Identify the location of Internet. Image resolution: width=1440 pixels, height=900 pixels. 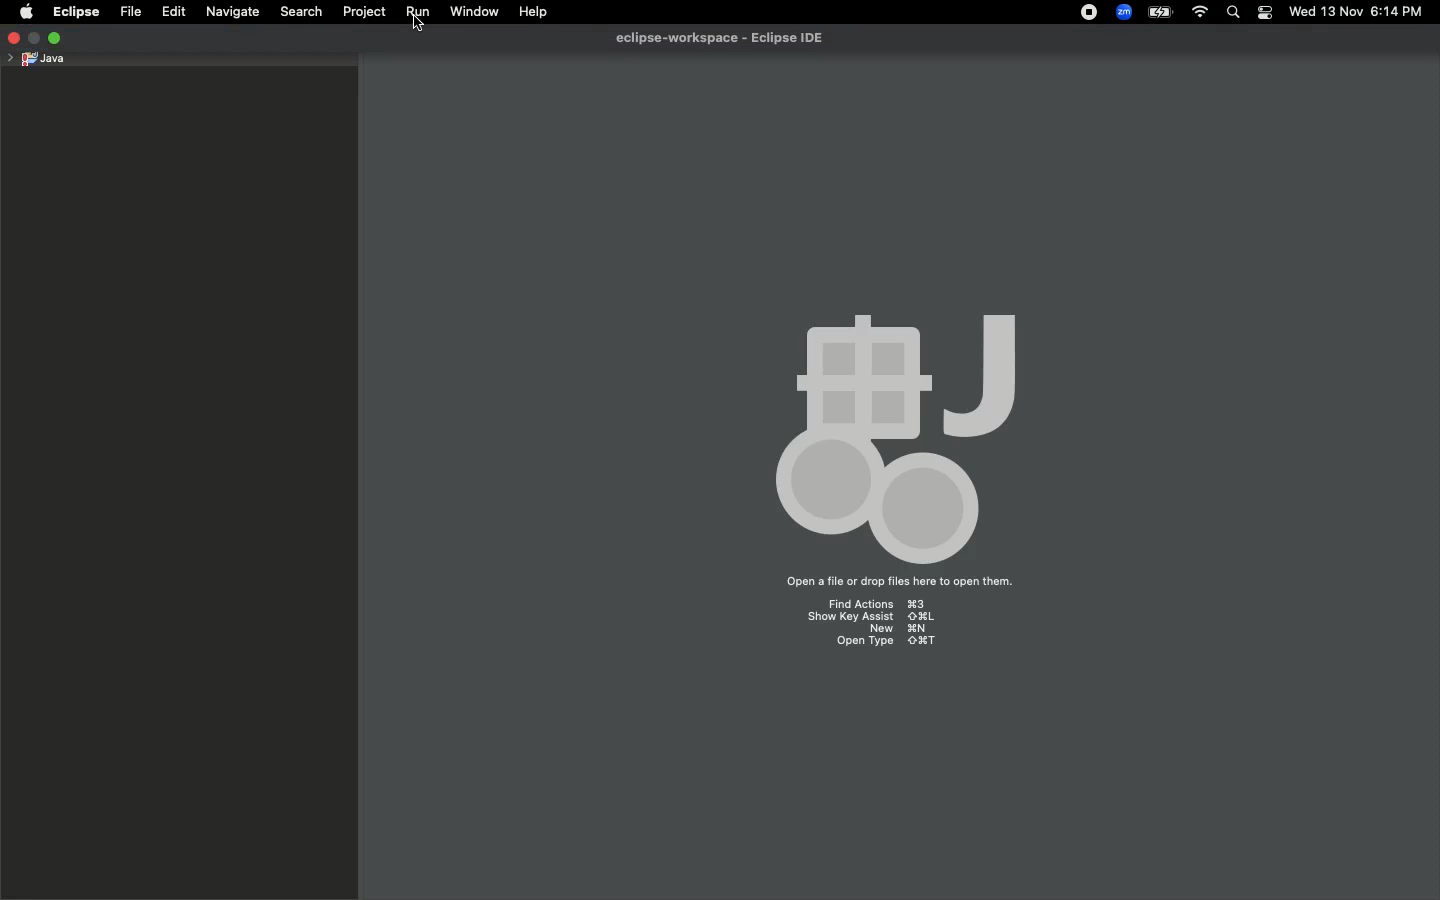
(1198, 14).